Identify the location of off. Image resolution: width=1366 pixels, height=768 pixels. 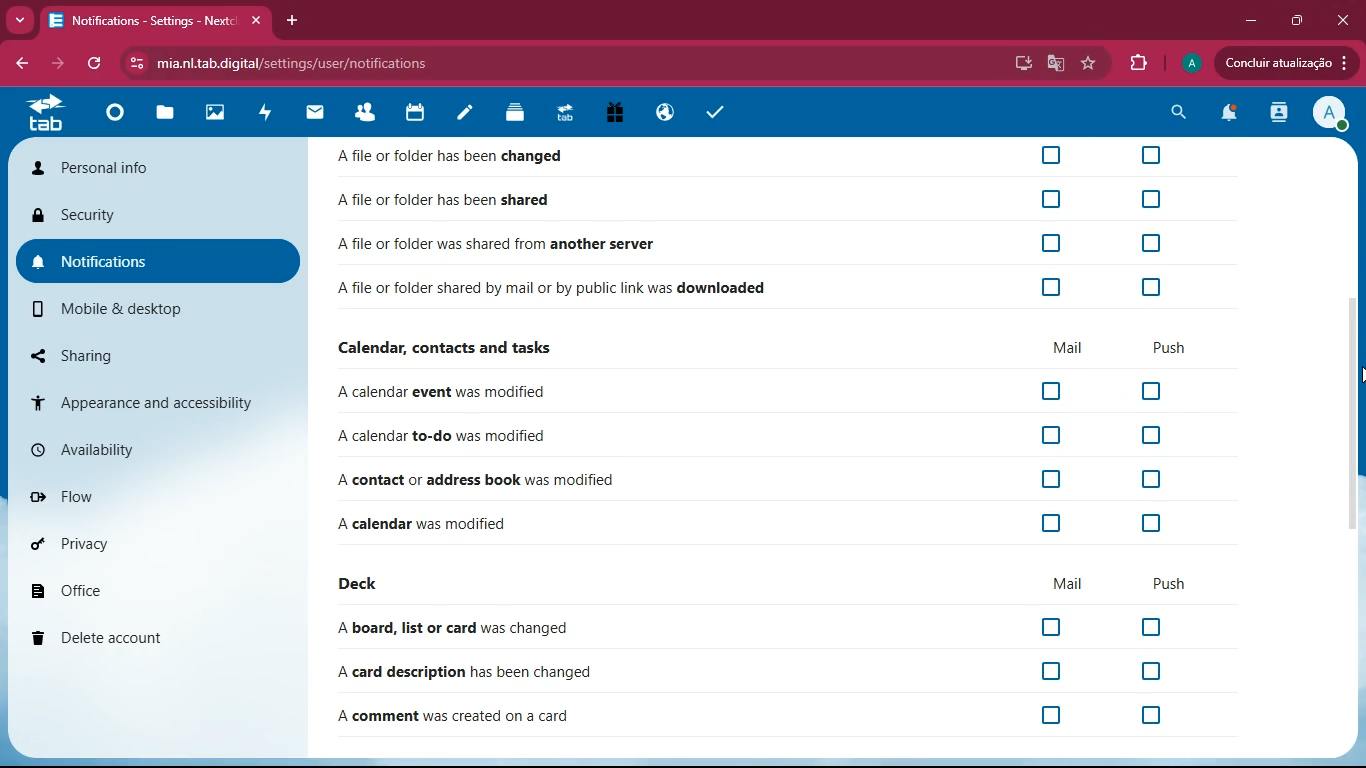
(1156, 628).